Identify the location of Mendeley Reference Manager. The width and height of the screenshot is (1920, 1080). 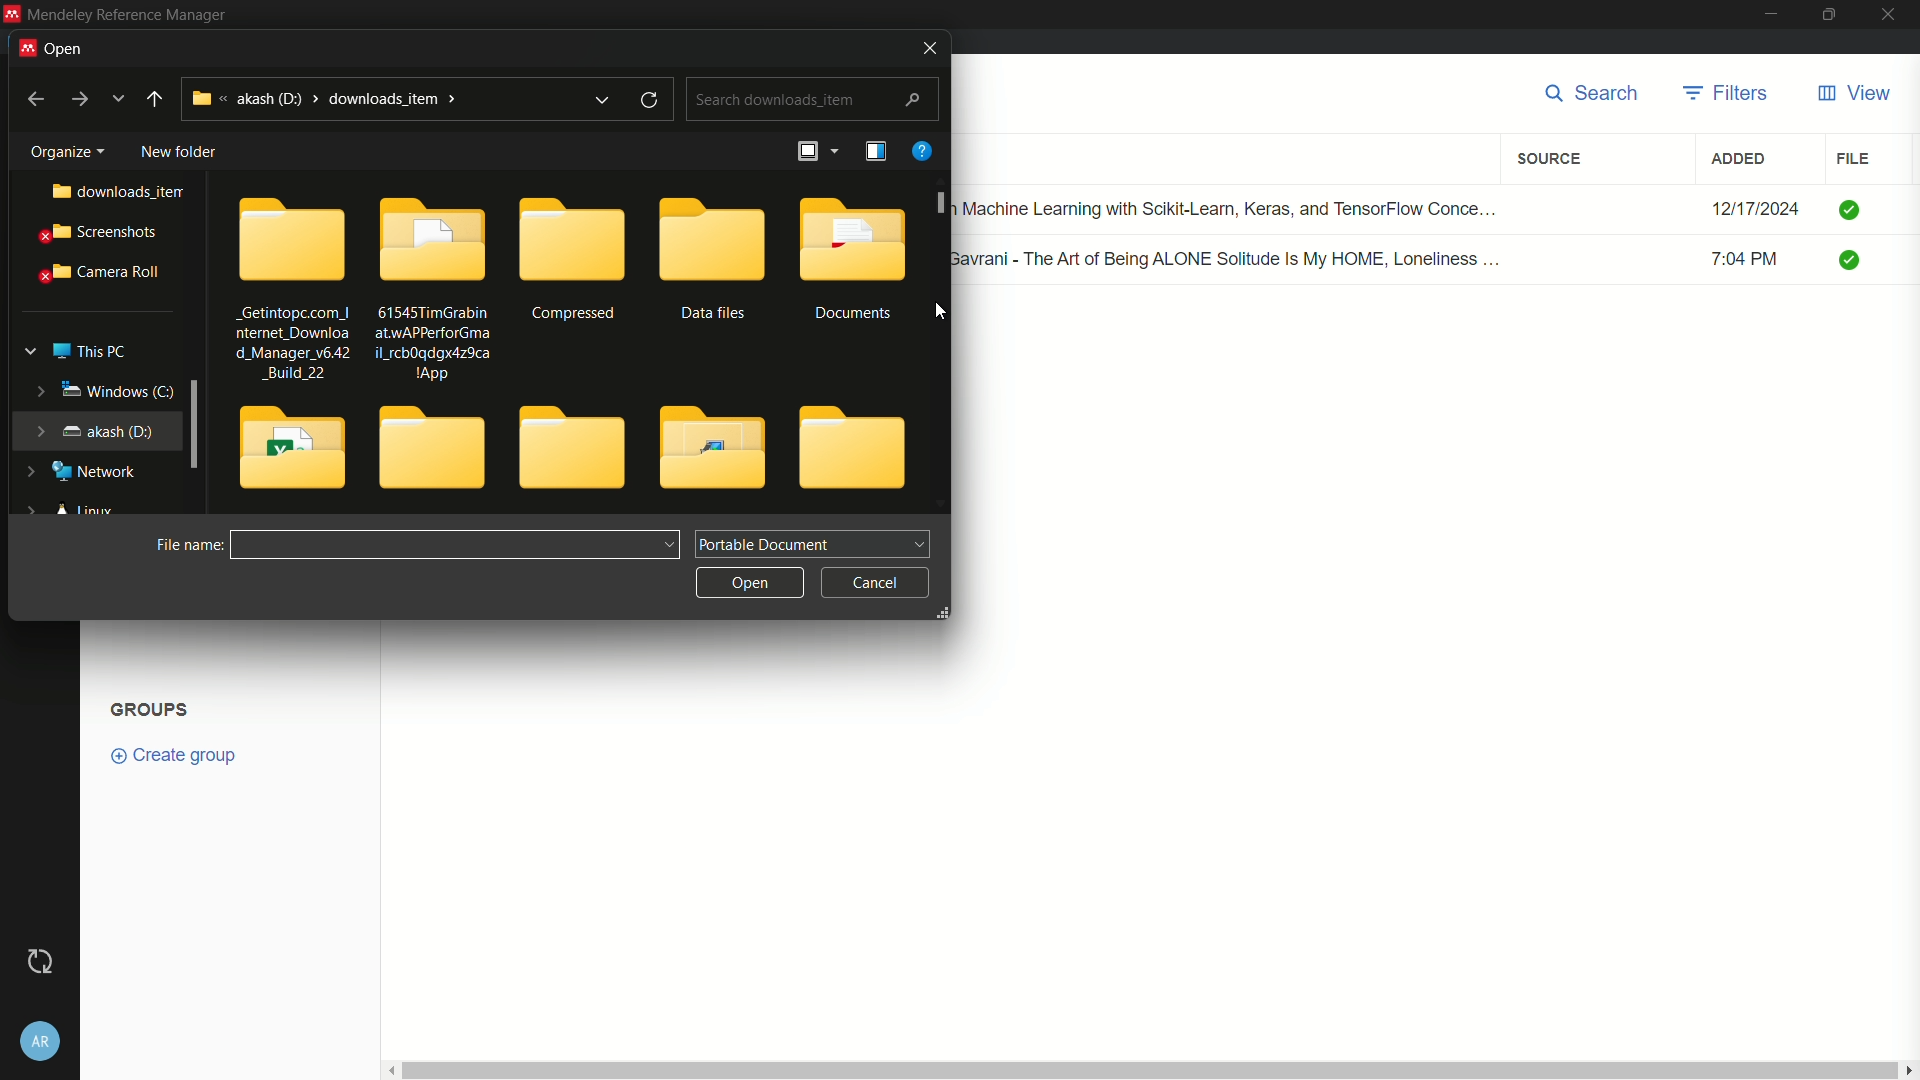
(127, 14).